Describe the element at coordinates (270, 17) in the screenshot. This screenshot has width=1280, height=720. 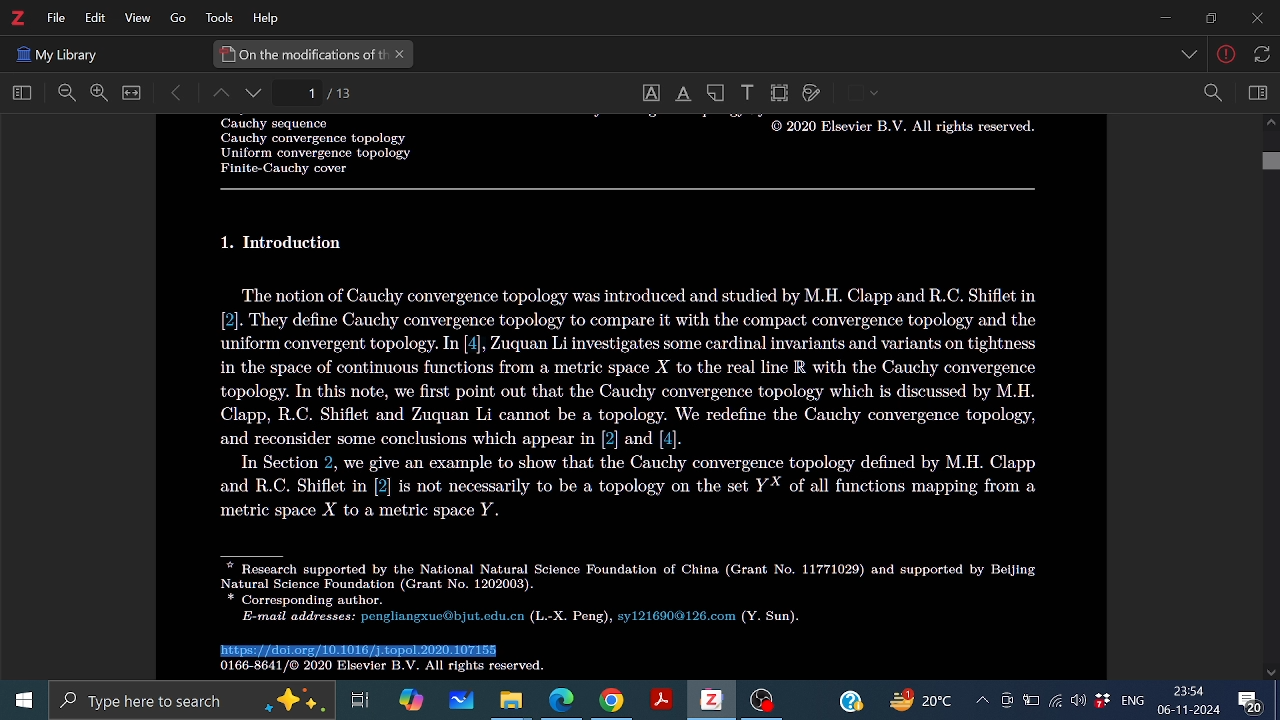
I see `HElp` at that location.